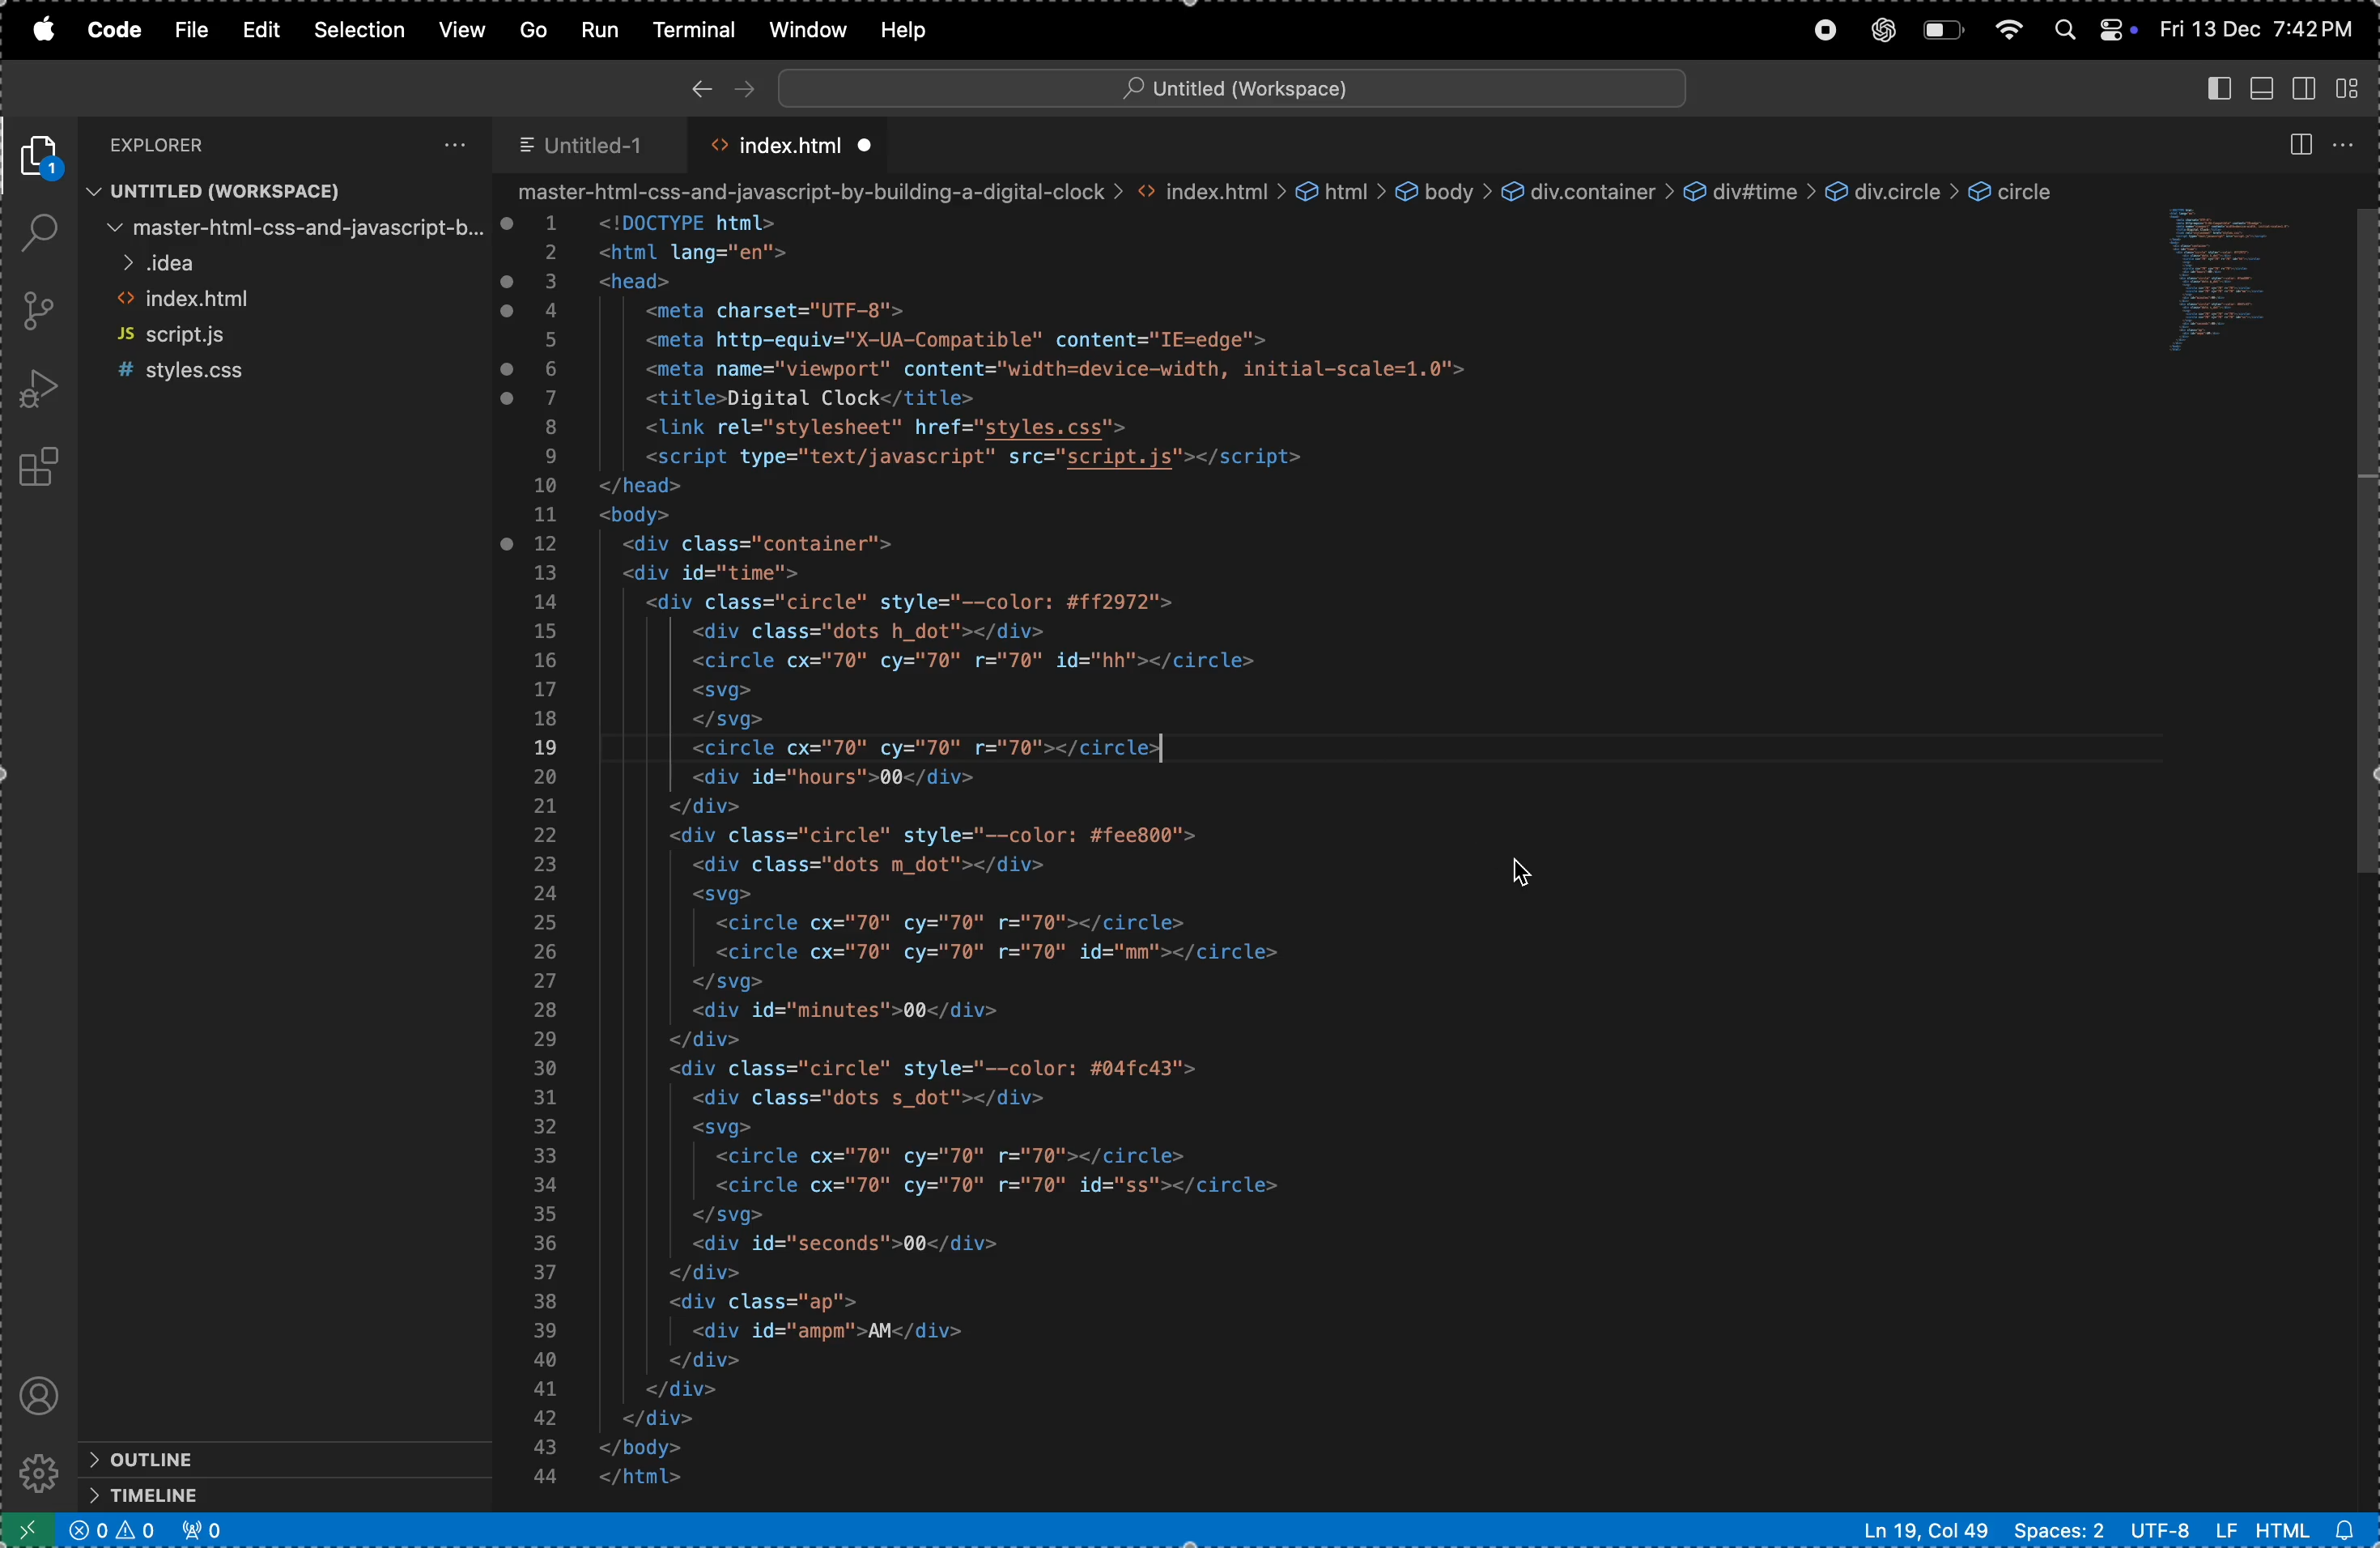 Image resolution: width=2380 pixels, height=1548 pixels. I want to click on Explorer, so click(186, 143).